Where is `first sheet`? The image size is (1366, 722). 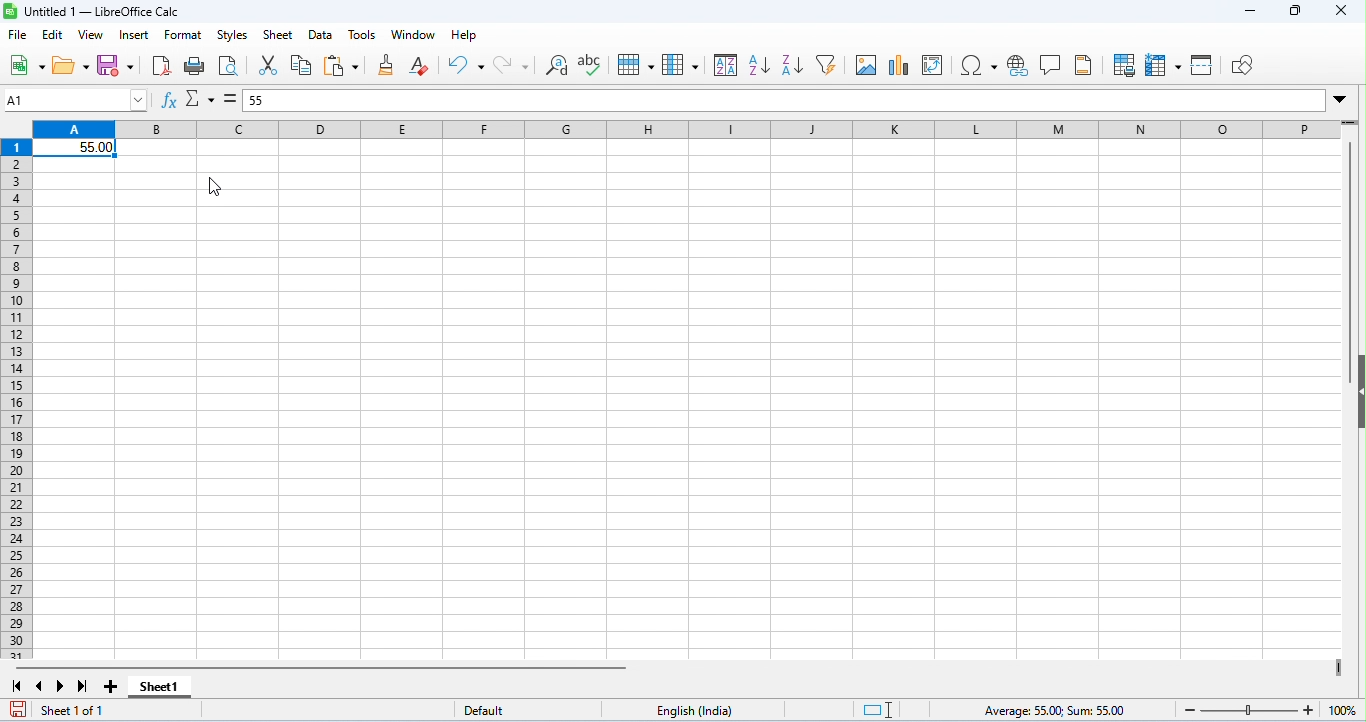 first sheet is located at coordinates (18, 686).